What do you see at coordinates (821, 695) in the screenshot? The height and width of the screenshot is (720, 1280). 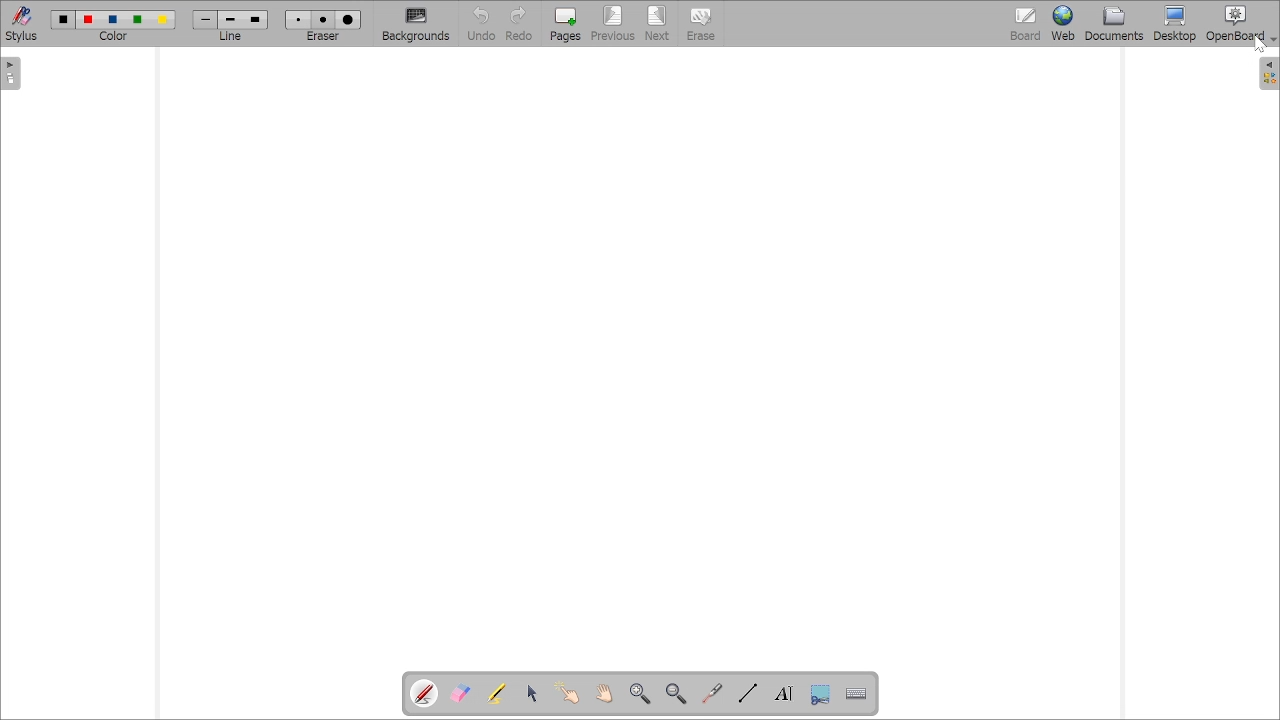 I see `Capture part of the screen` at bounding box center [821, 695].